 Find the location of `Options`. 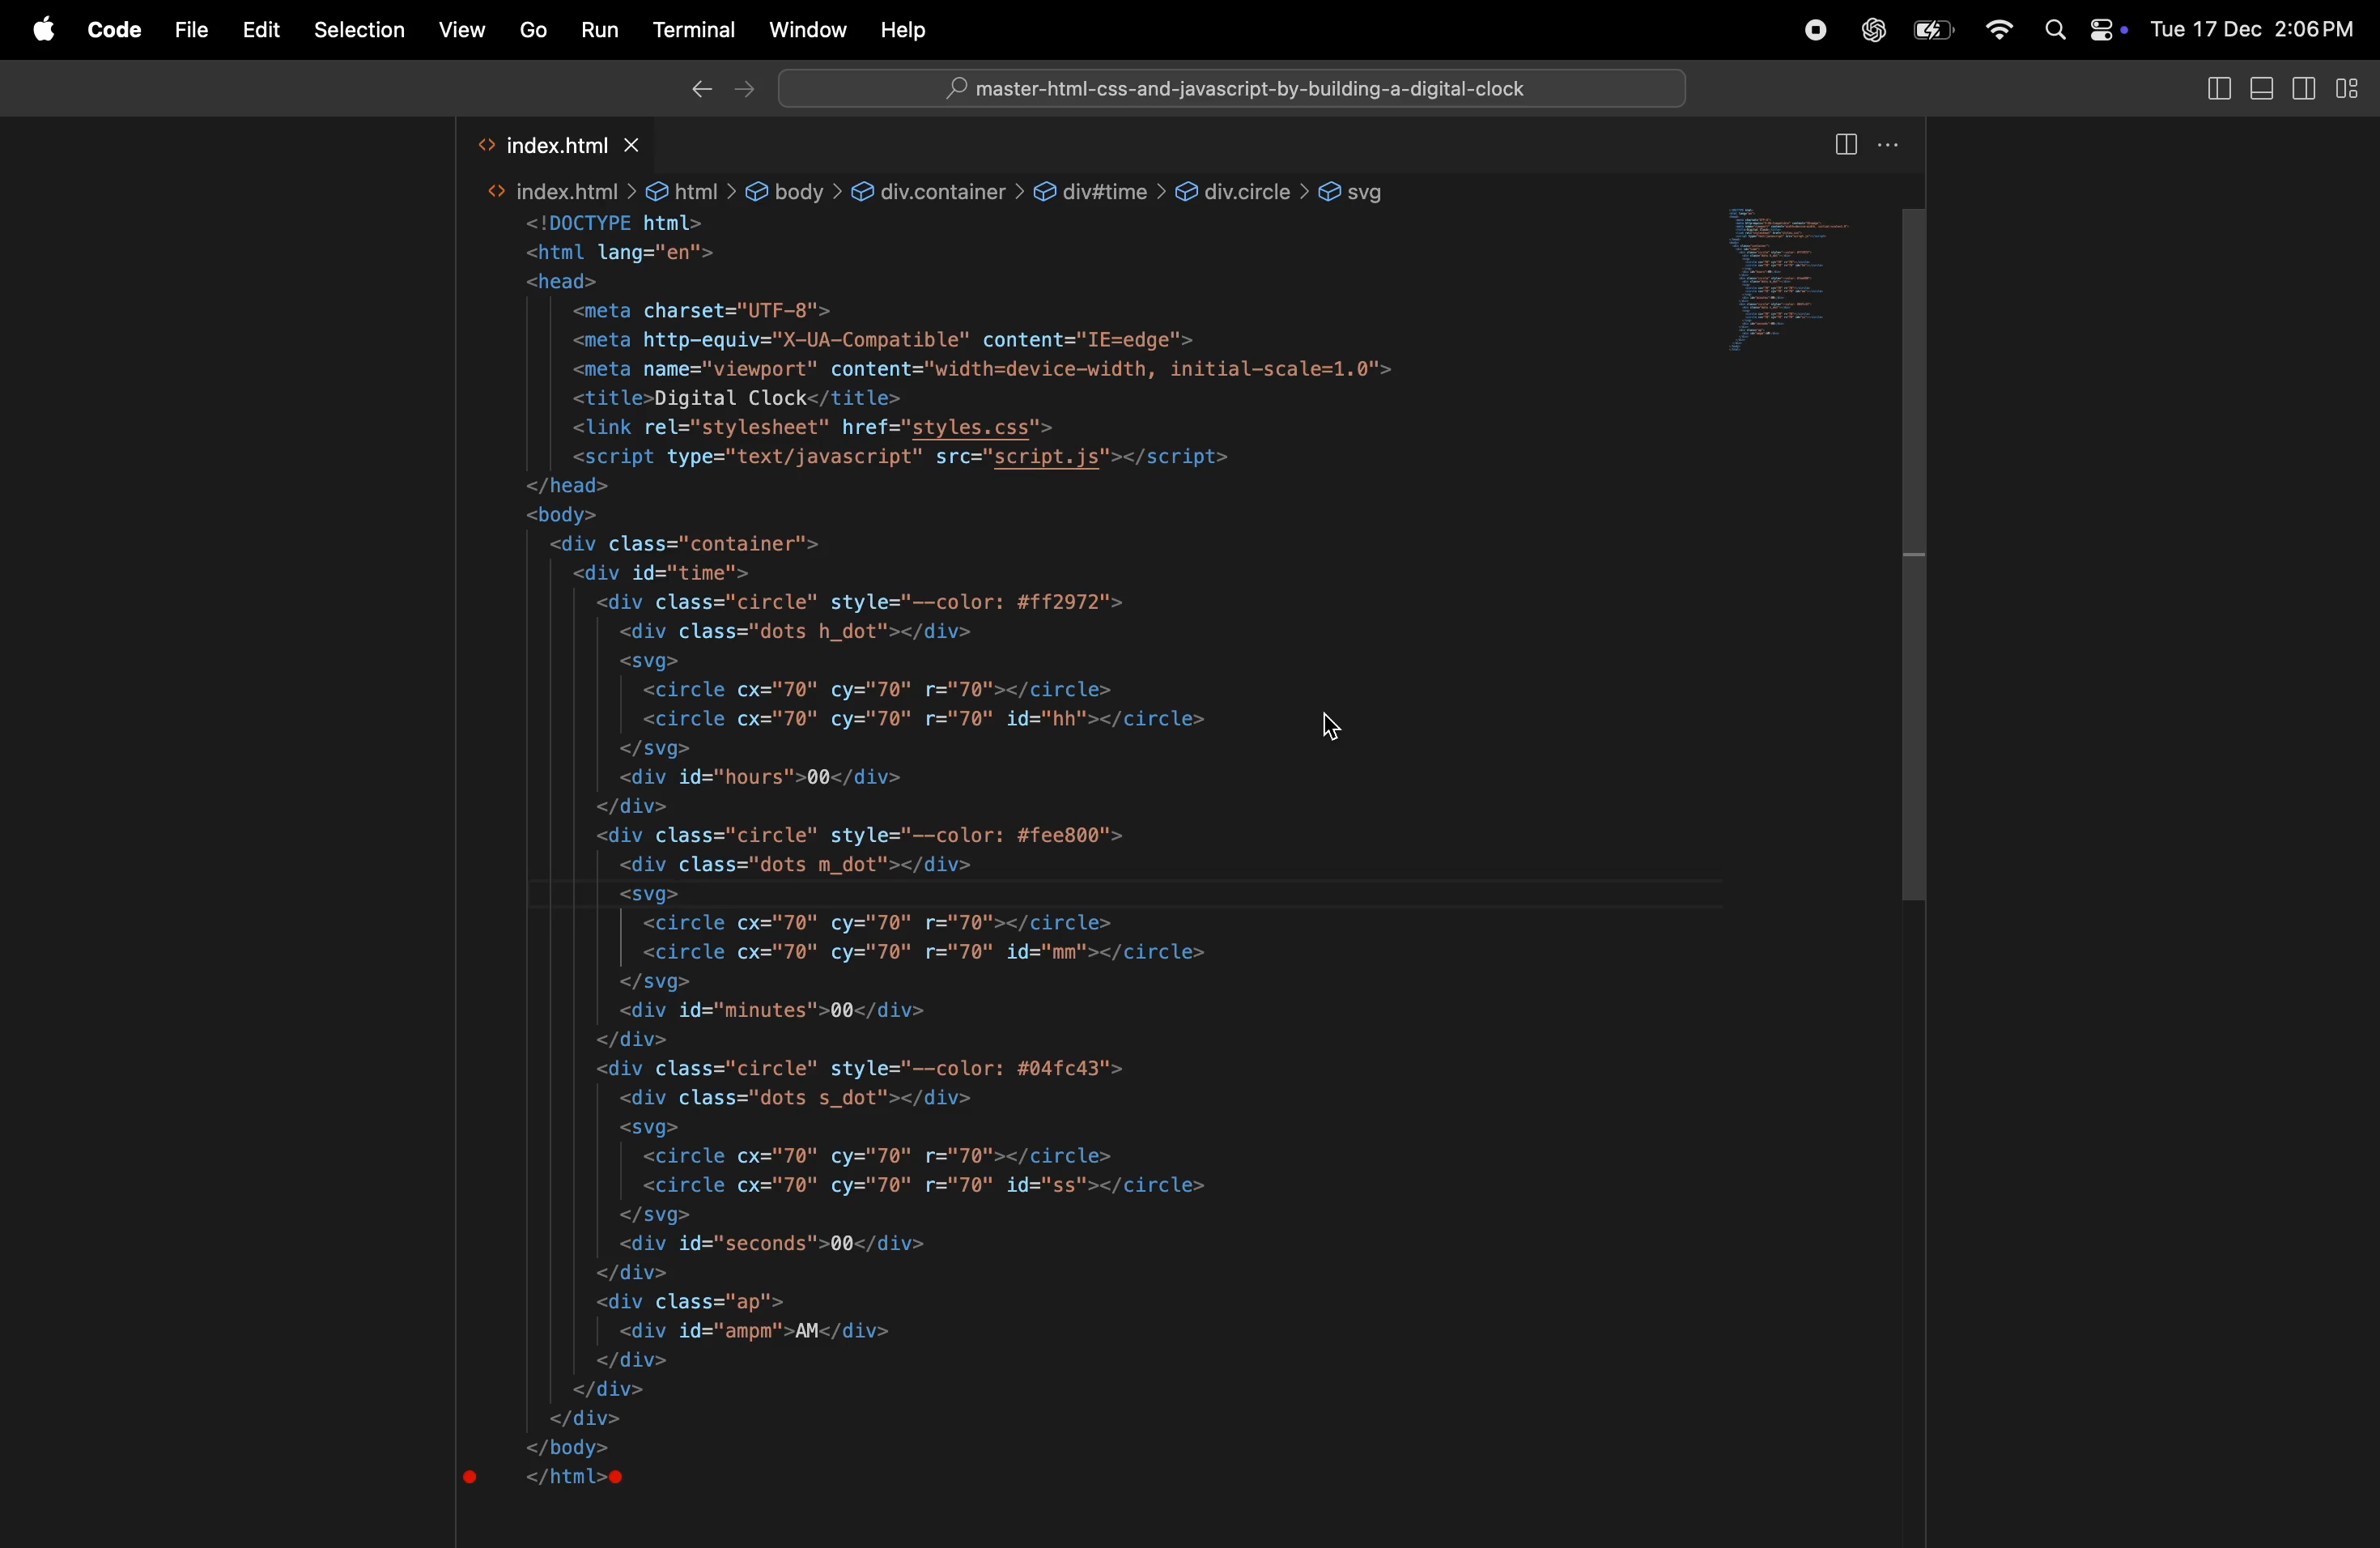

Options is located at coordinates (1900, 148).